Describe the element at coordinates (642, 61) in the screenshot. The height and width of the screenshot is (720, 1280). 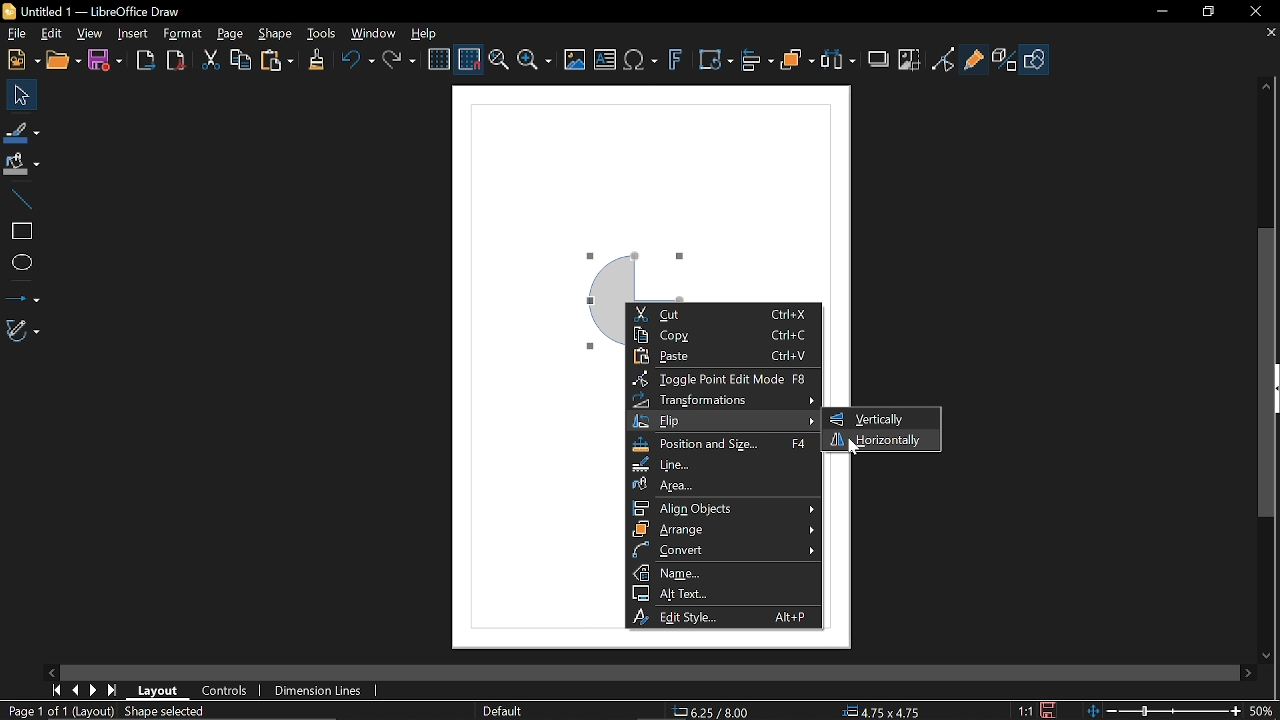
I see `insert equation` at that location.